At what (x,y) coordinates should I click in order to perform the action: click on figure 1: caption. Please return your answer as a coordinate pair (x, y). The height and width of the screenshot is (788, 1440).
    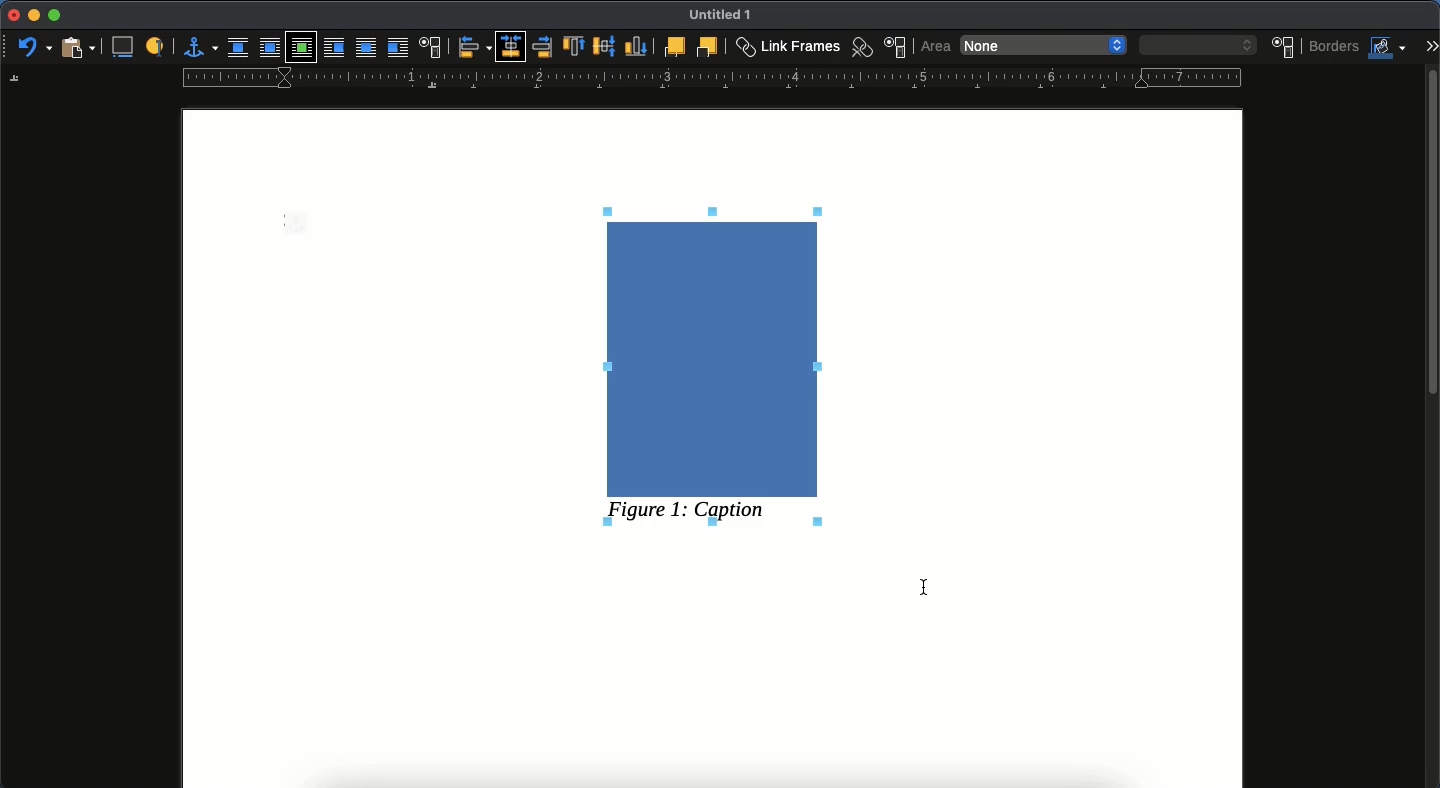
    Looking at the image, I should click on (688, 514).